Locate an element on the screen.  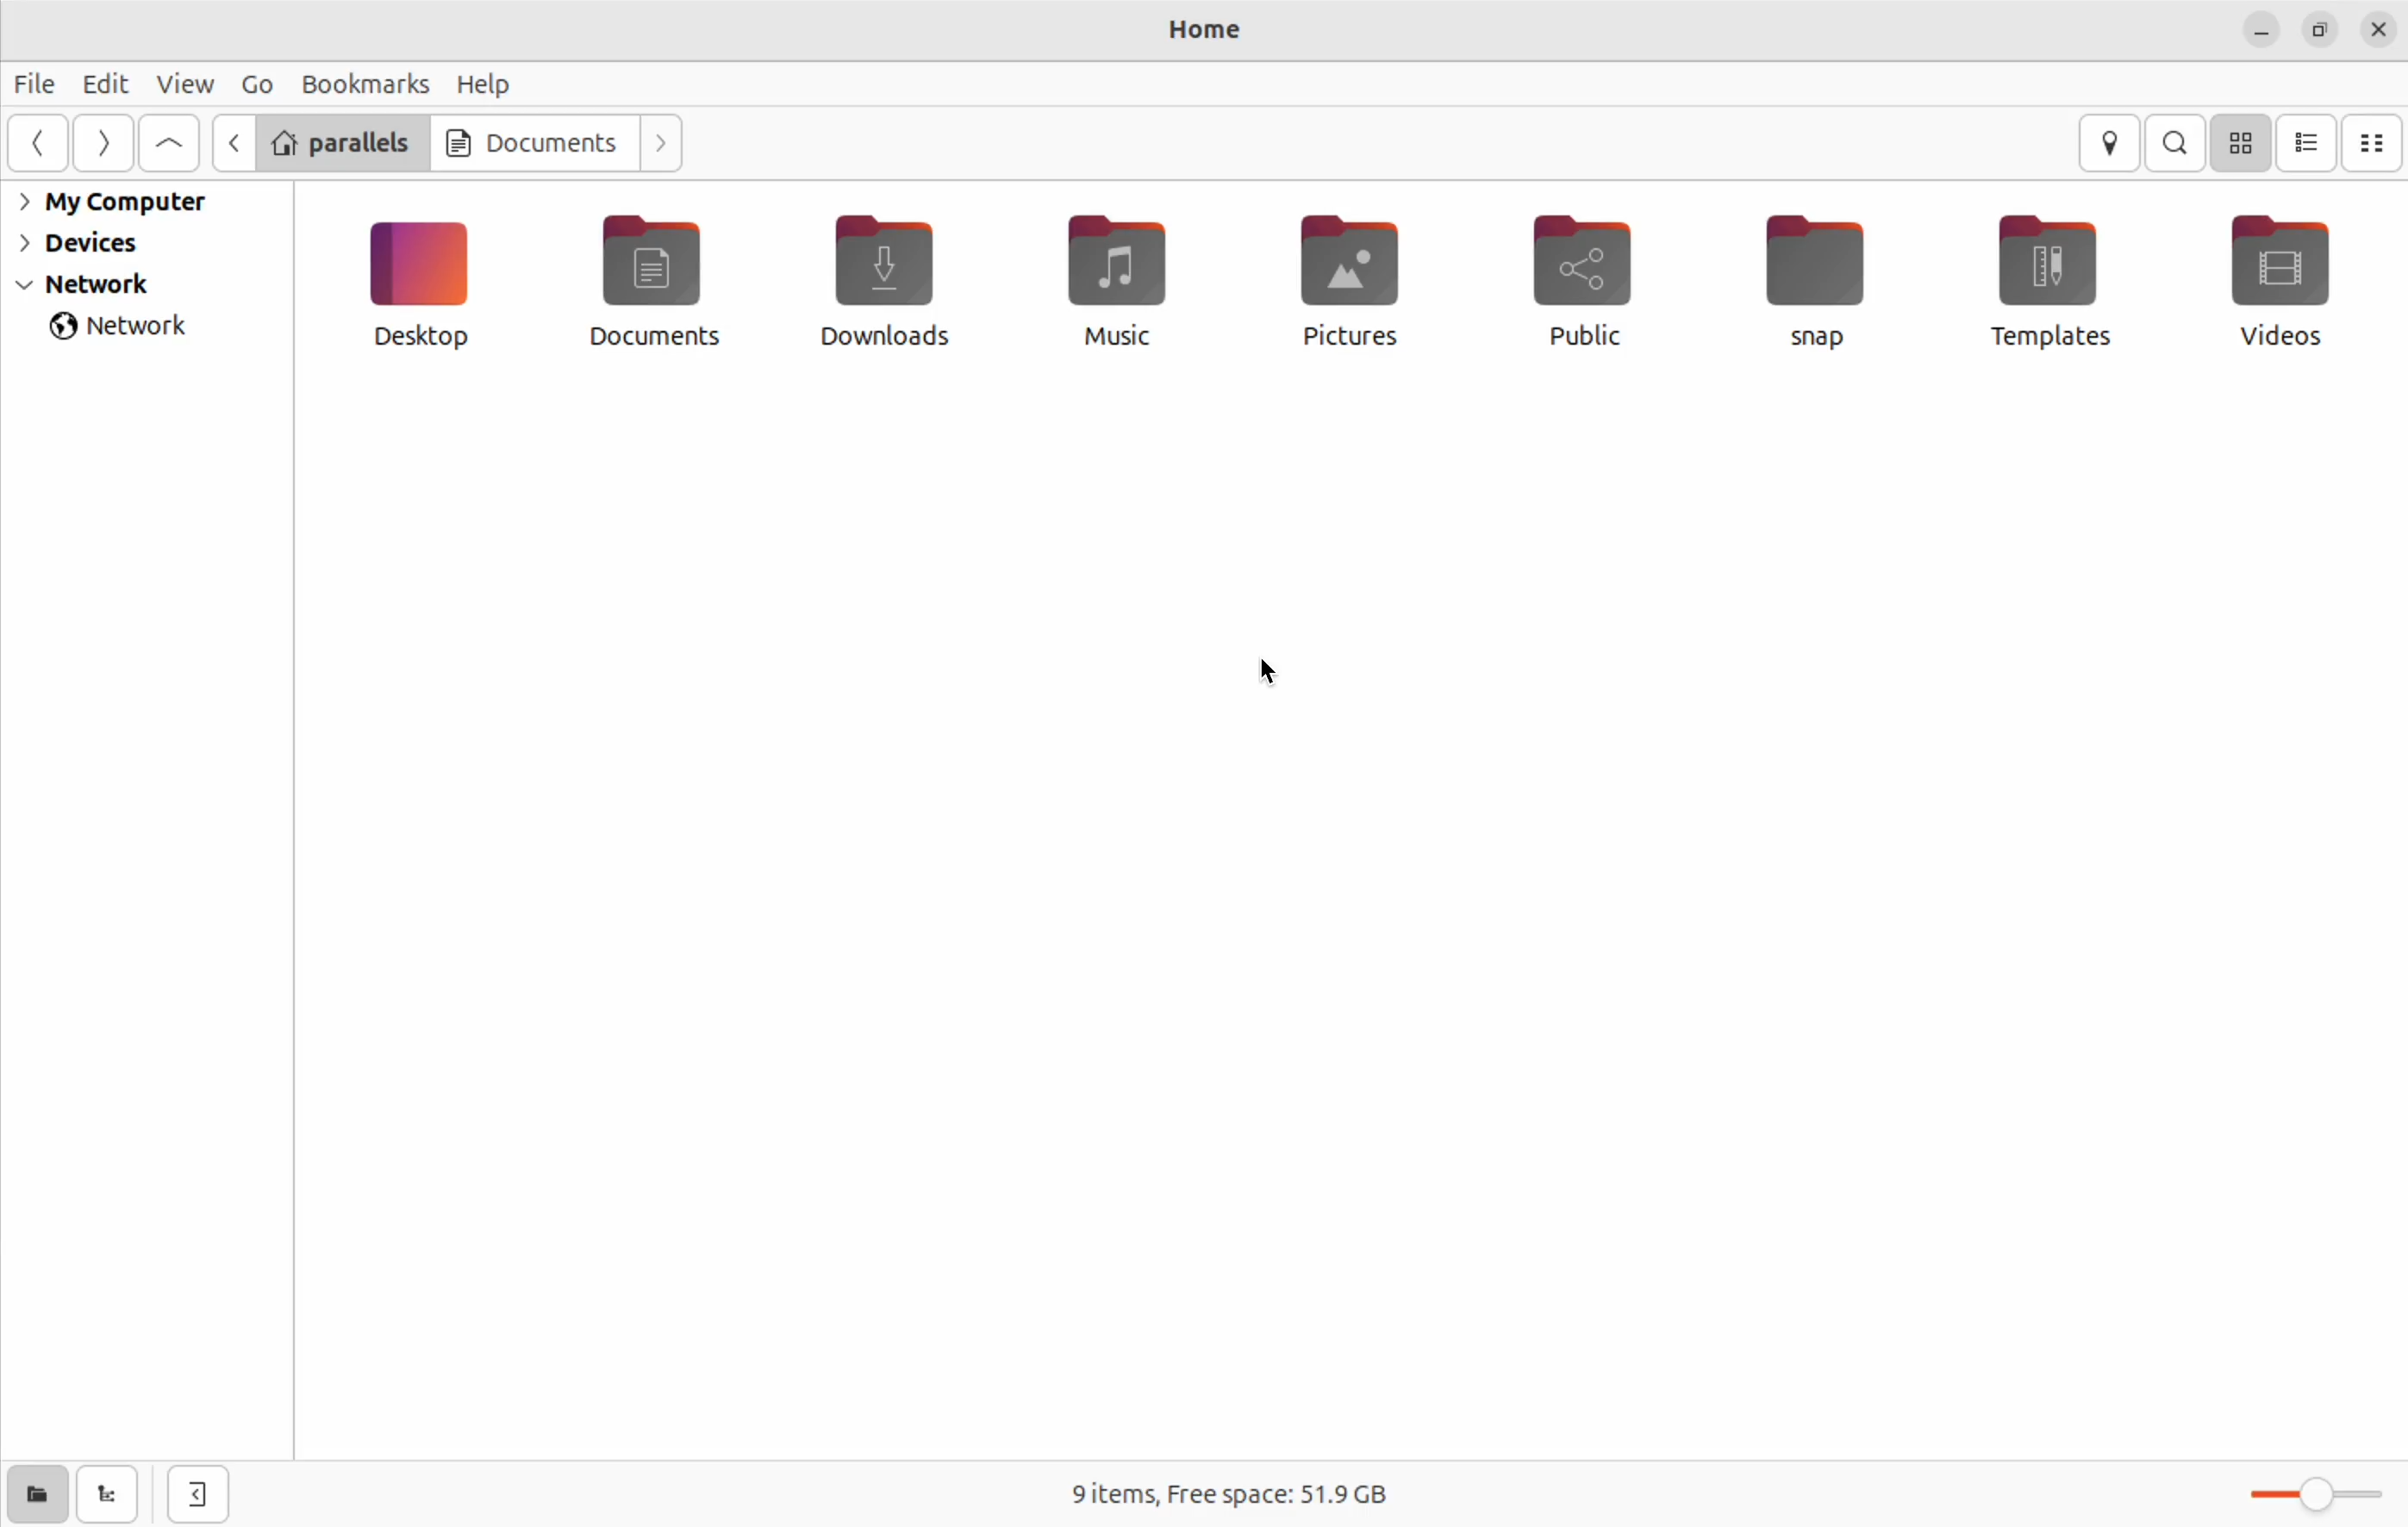
Documents is located at coordinates (533, 141).